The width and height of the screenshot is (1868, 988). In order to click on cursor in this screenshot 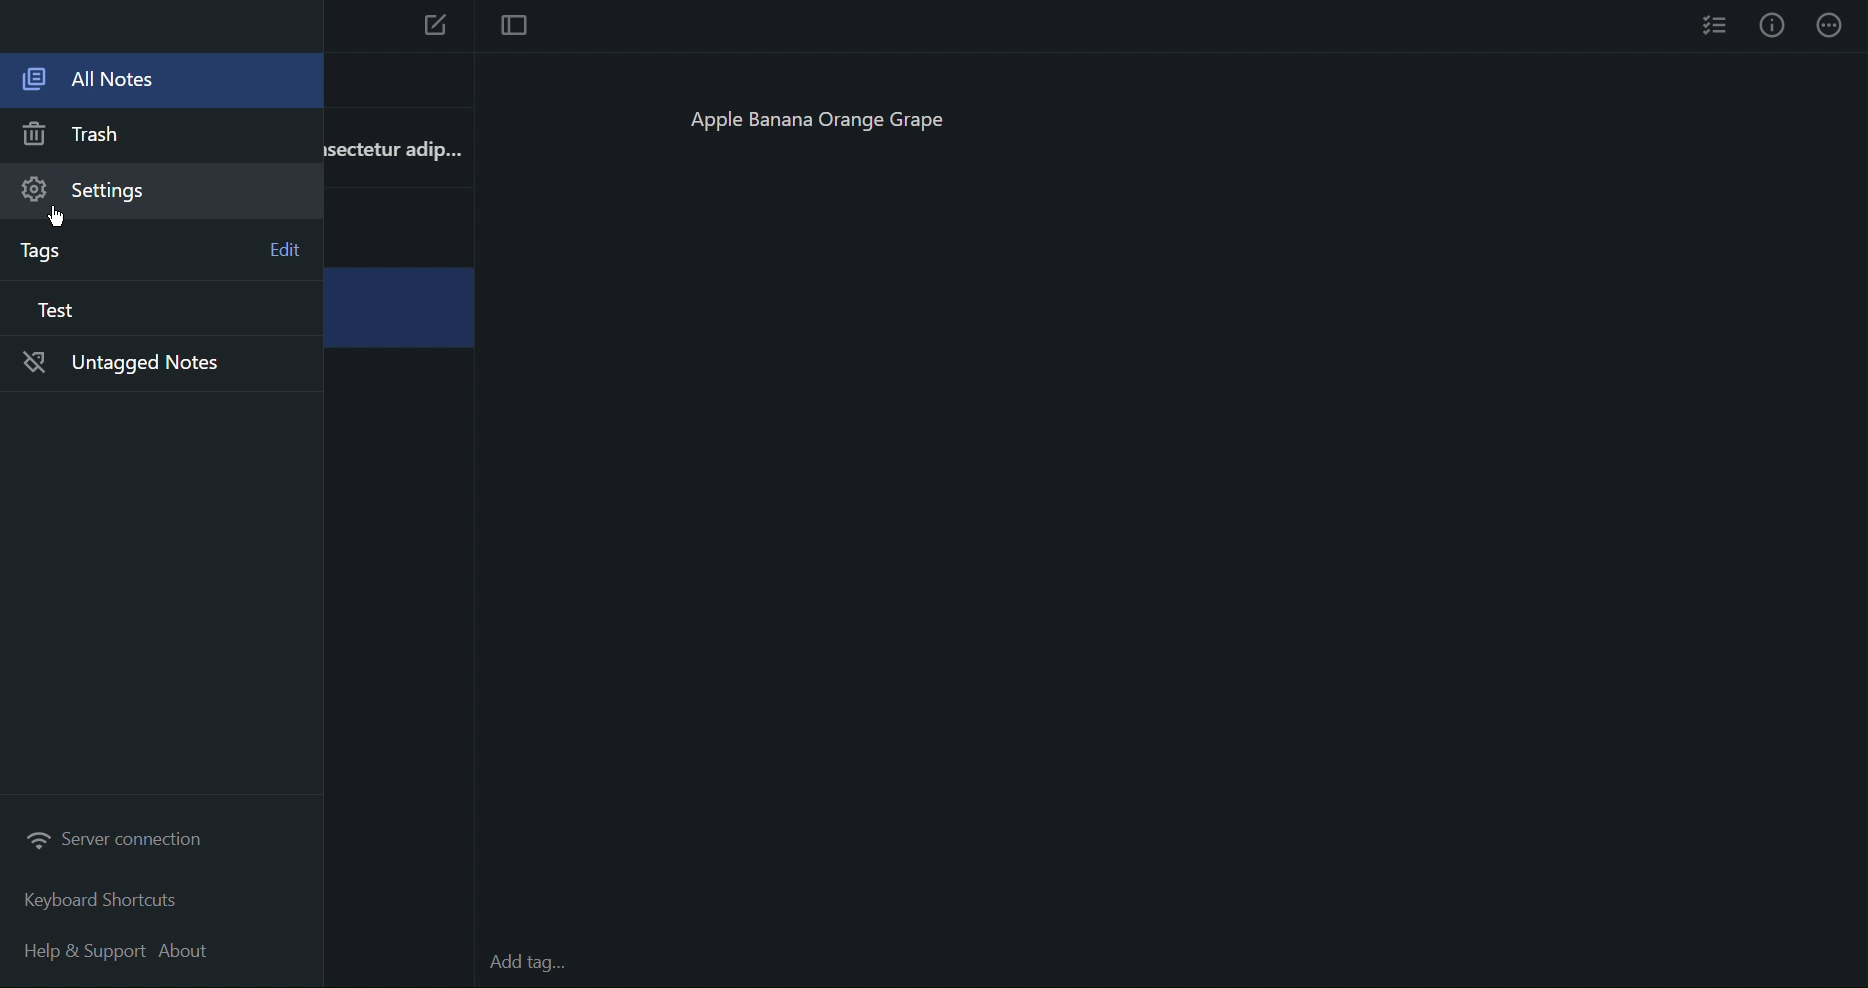, I will do `click(63, 219)`.